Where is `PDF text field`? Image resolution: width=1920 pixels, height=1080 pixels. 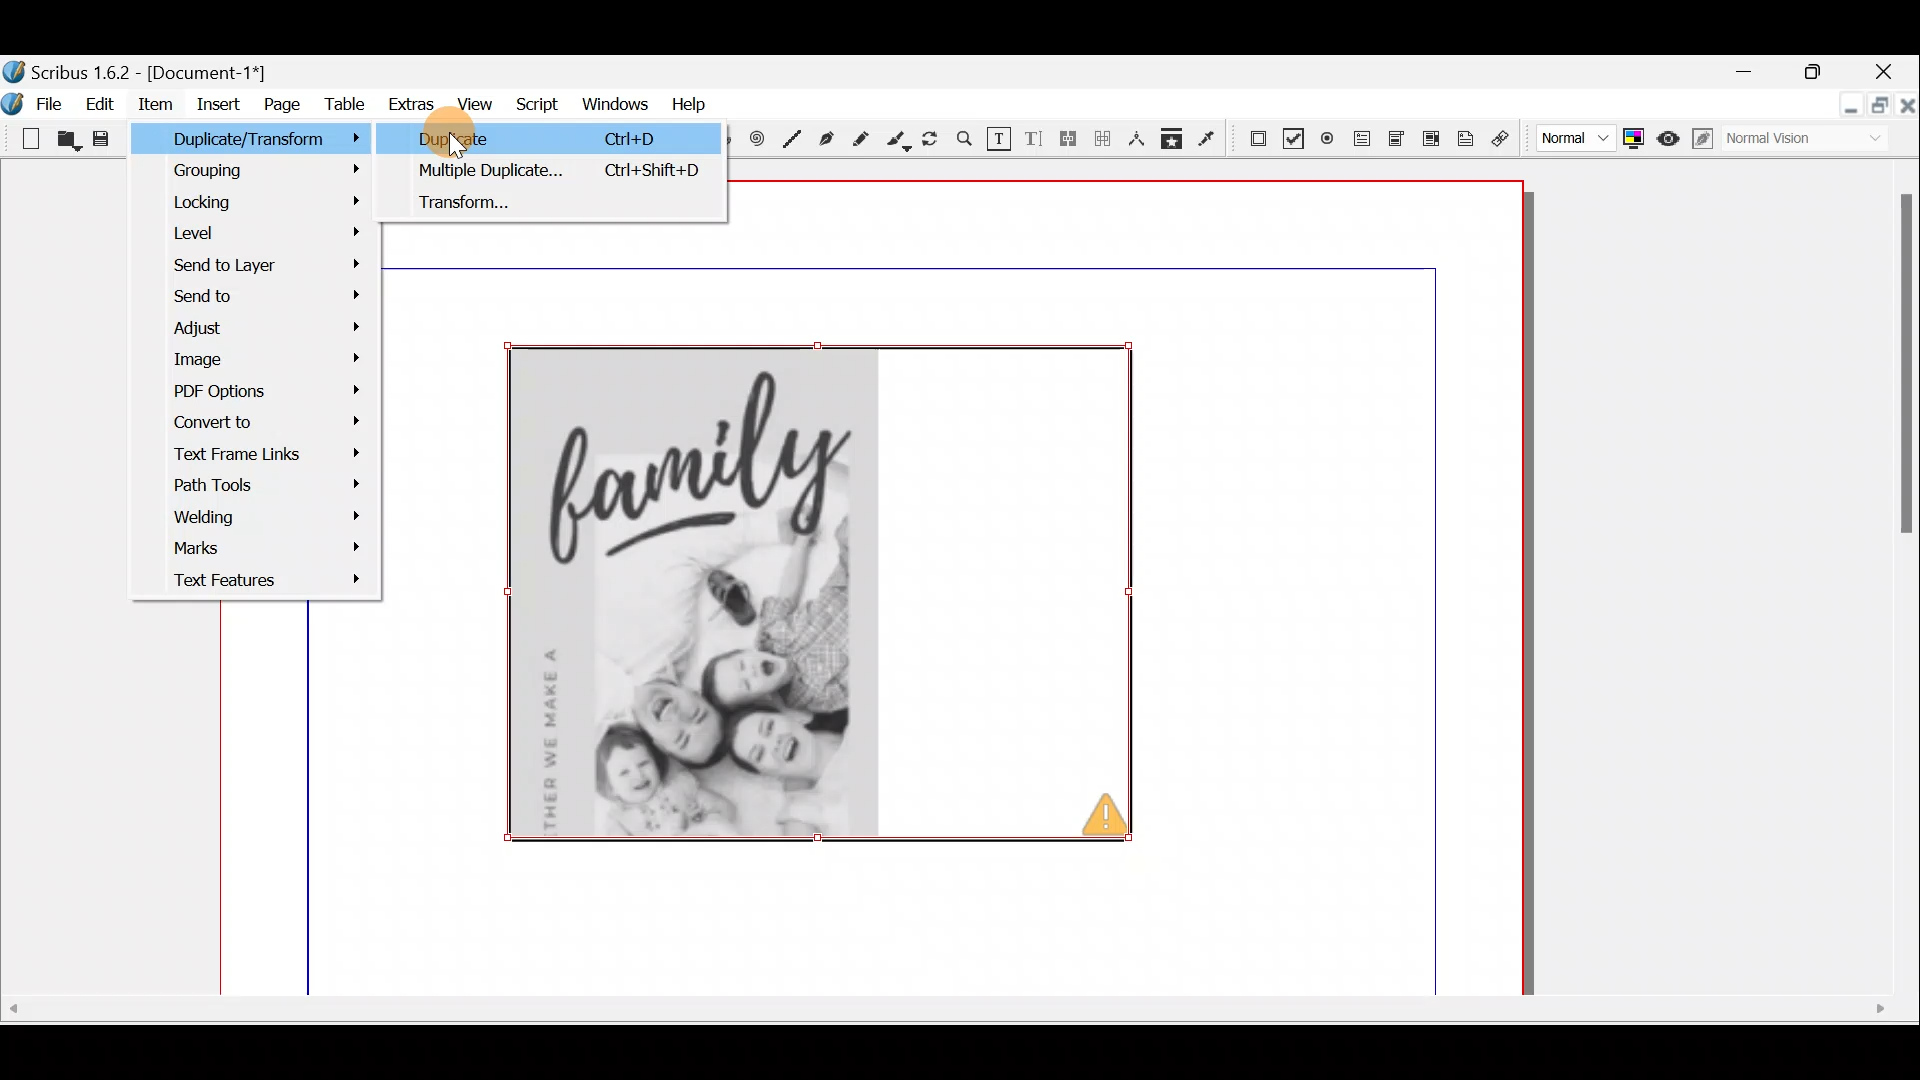
PDF text field is located at coordinates (1359, 139).